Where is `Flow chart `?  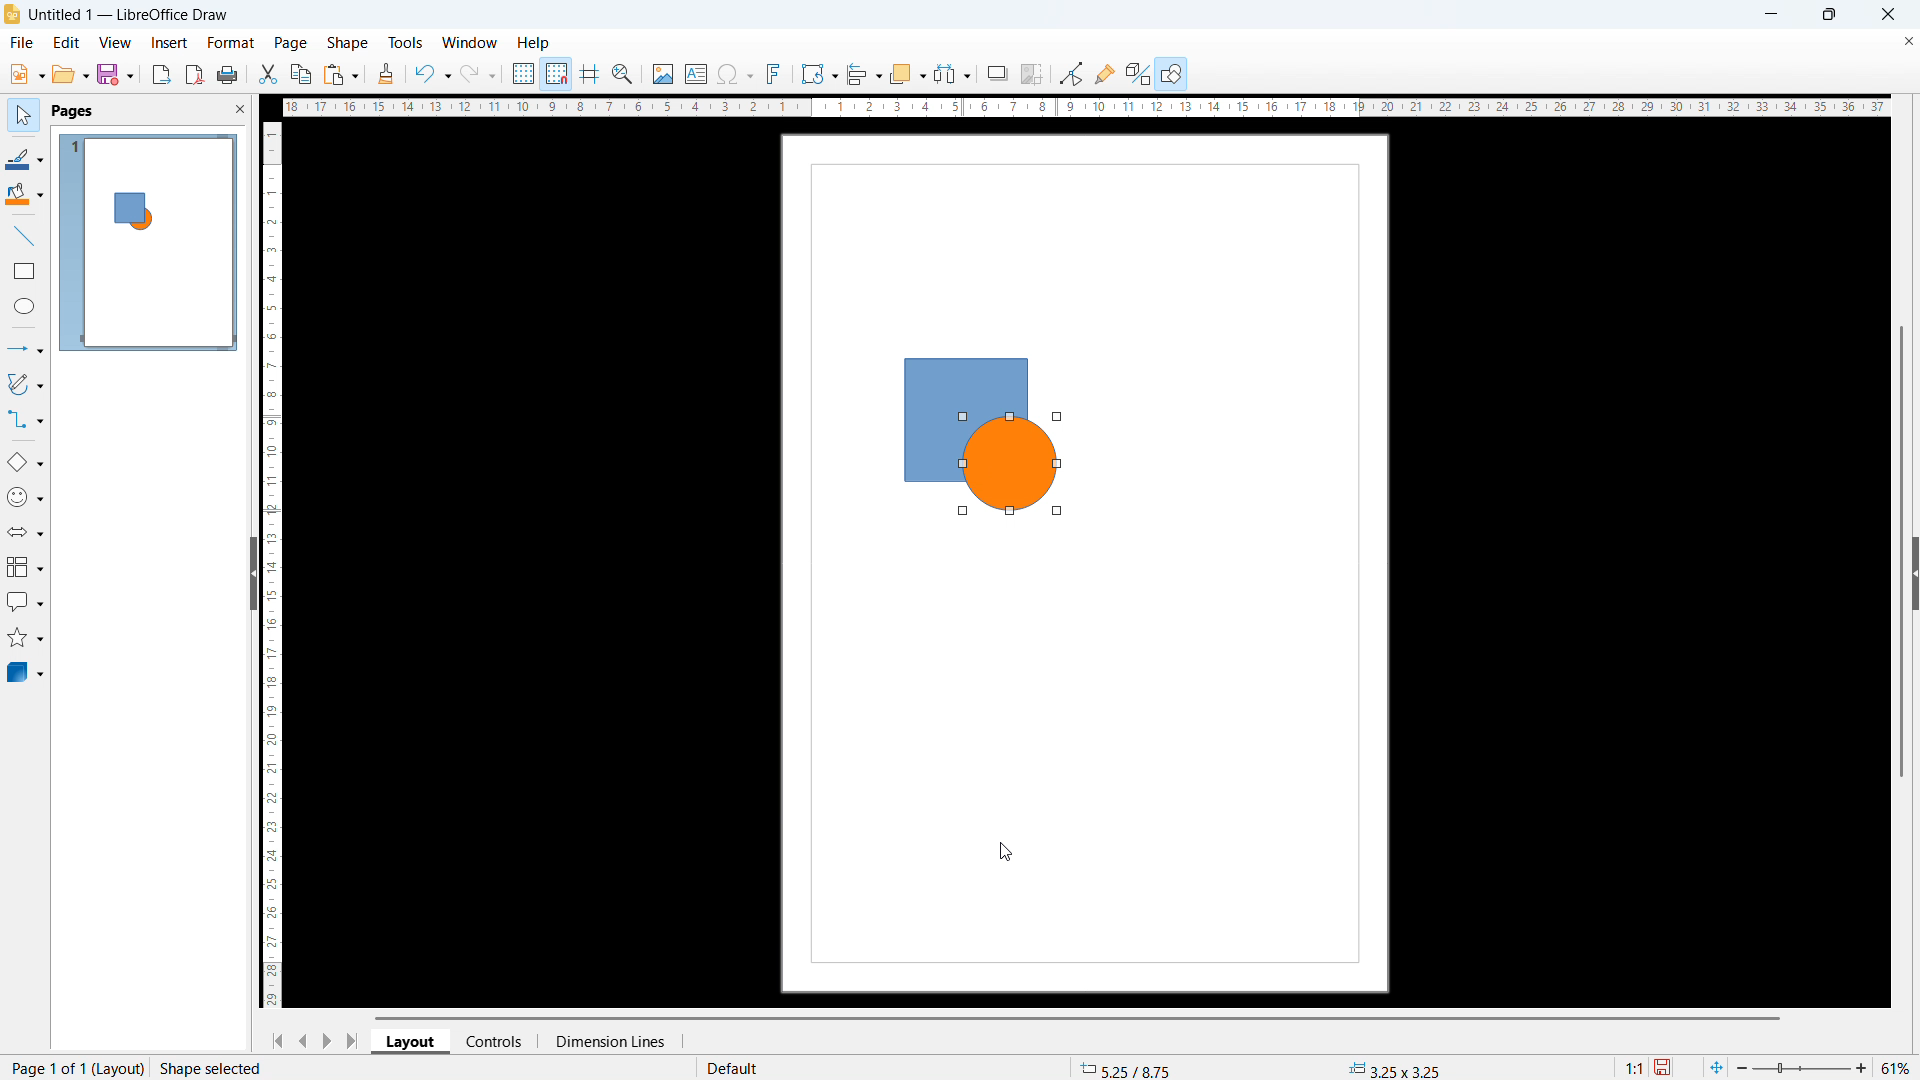 Flow chart  is located at coordinates (25, 568).